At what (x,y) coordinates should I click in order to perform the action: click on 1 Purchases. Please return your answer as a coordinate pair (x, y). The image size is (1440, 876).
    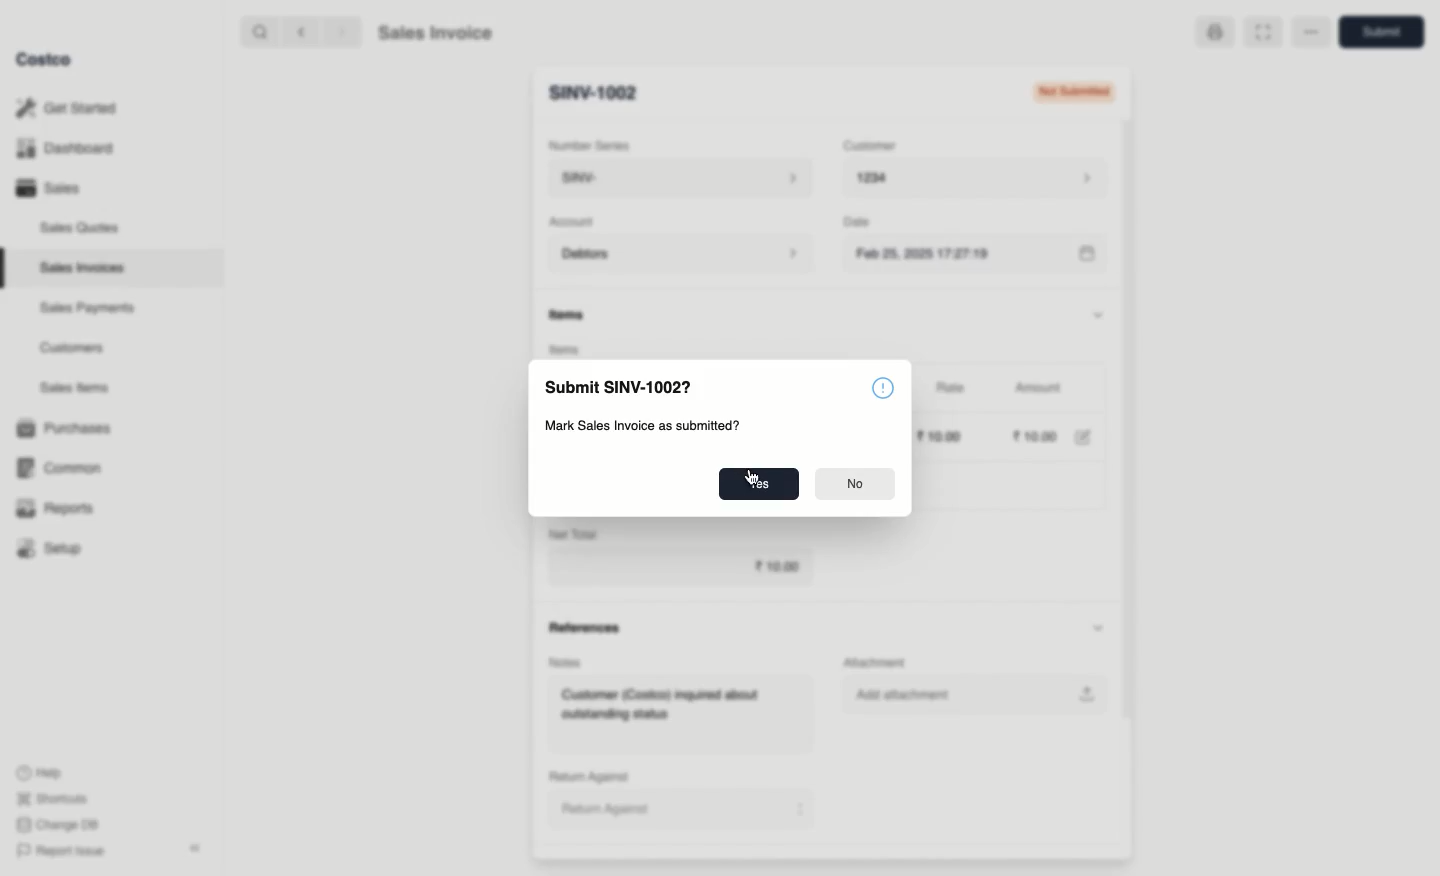
    Looking at the image, I should click on (69, 429).